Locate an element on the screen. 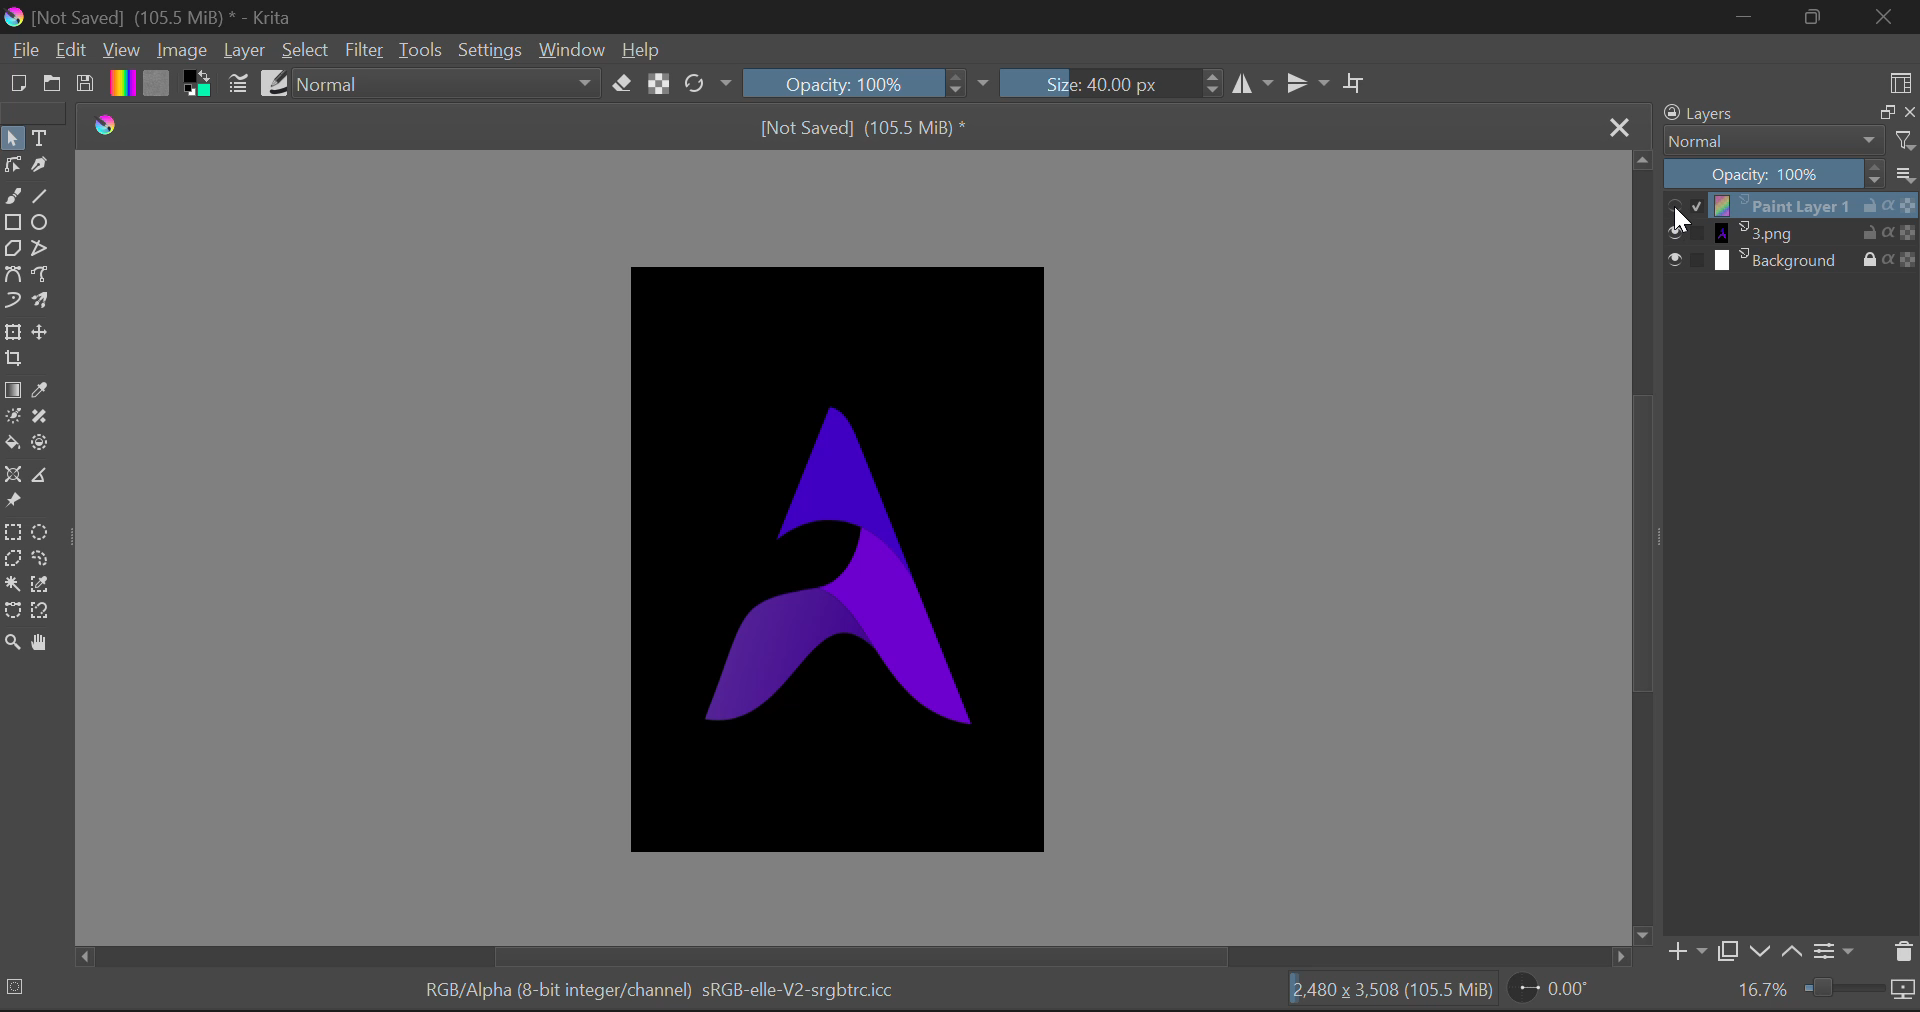 This screenshot has height=1012, width=1920. show or hide layer is located at coordinates (1685, 234).